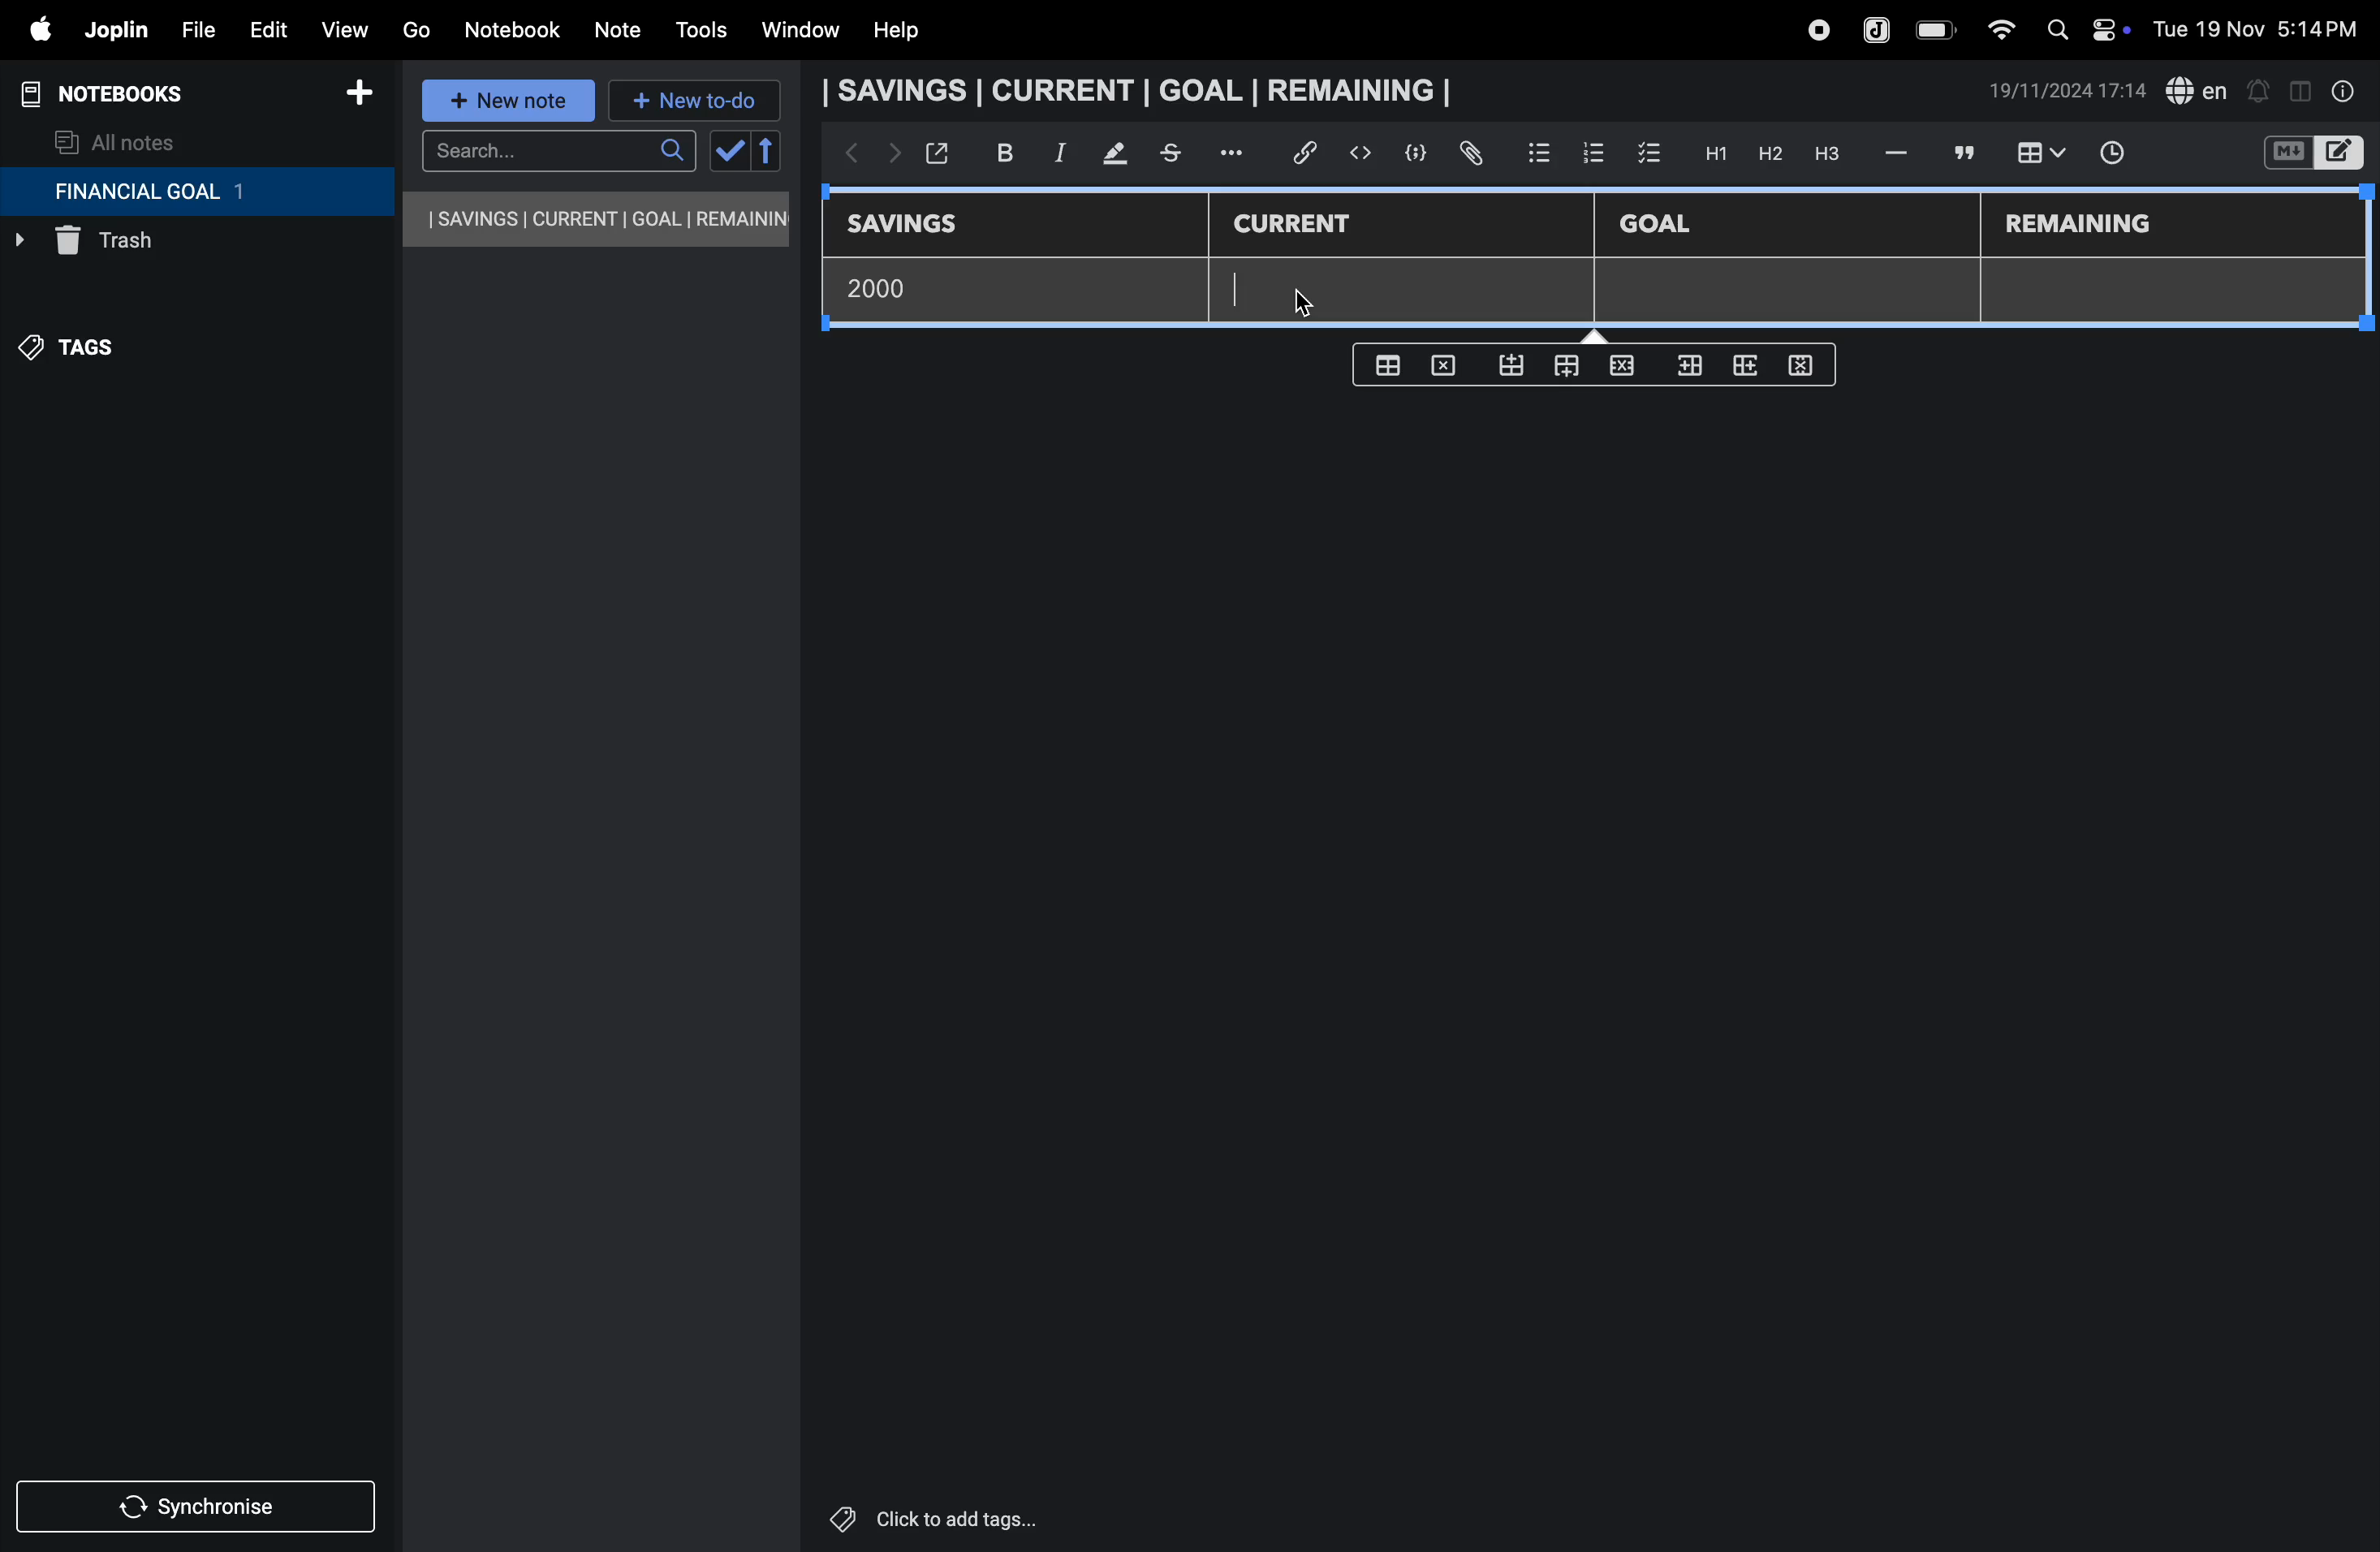 The width and height of the screenshot is (2380, 1552). I want to click on add, so click(359, 96).